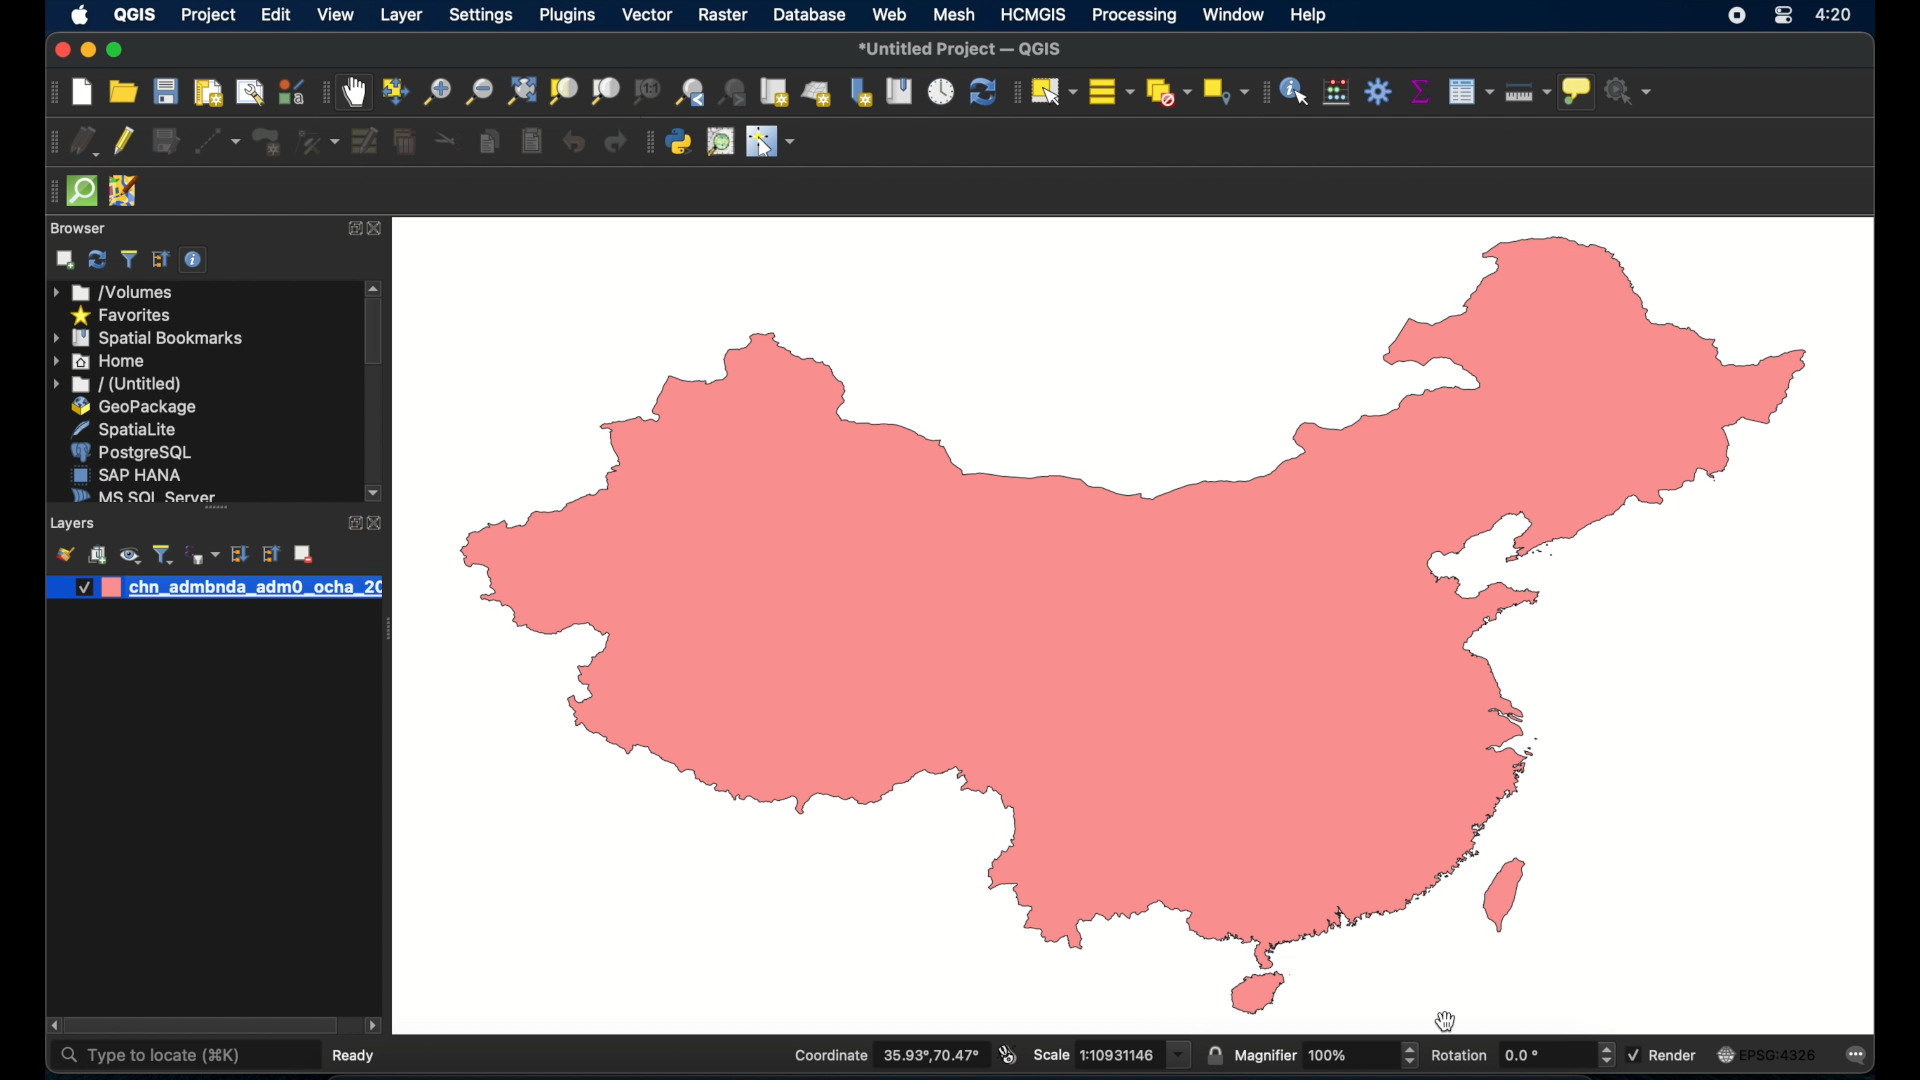 The height and width of the screenshot is (1080, 1920). I want to click on filter legend by expression, so click(204, 554).